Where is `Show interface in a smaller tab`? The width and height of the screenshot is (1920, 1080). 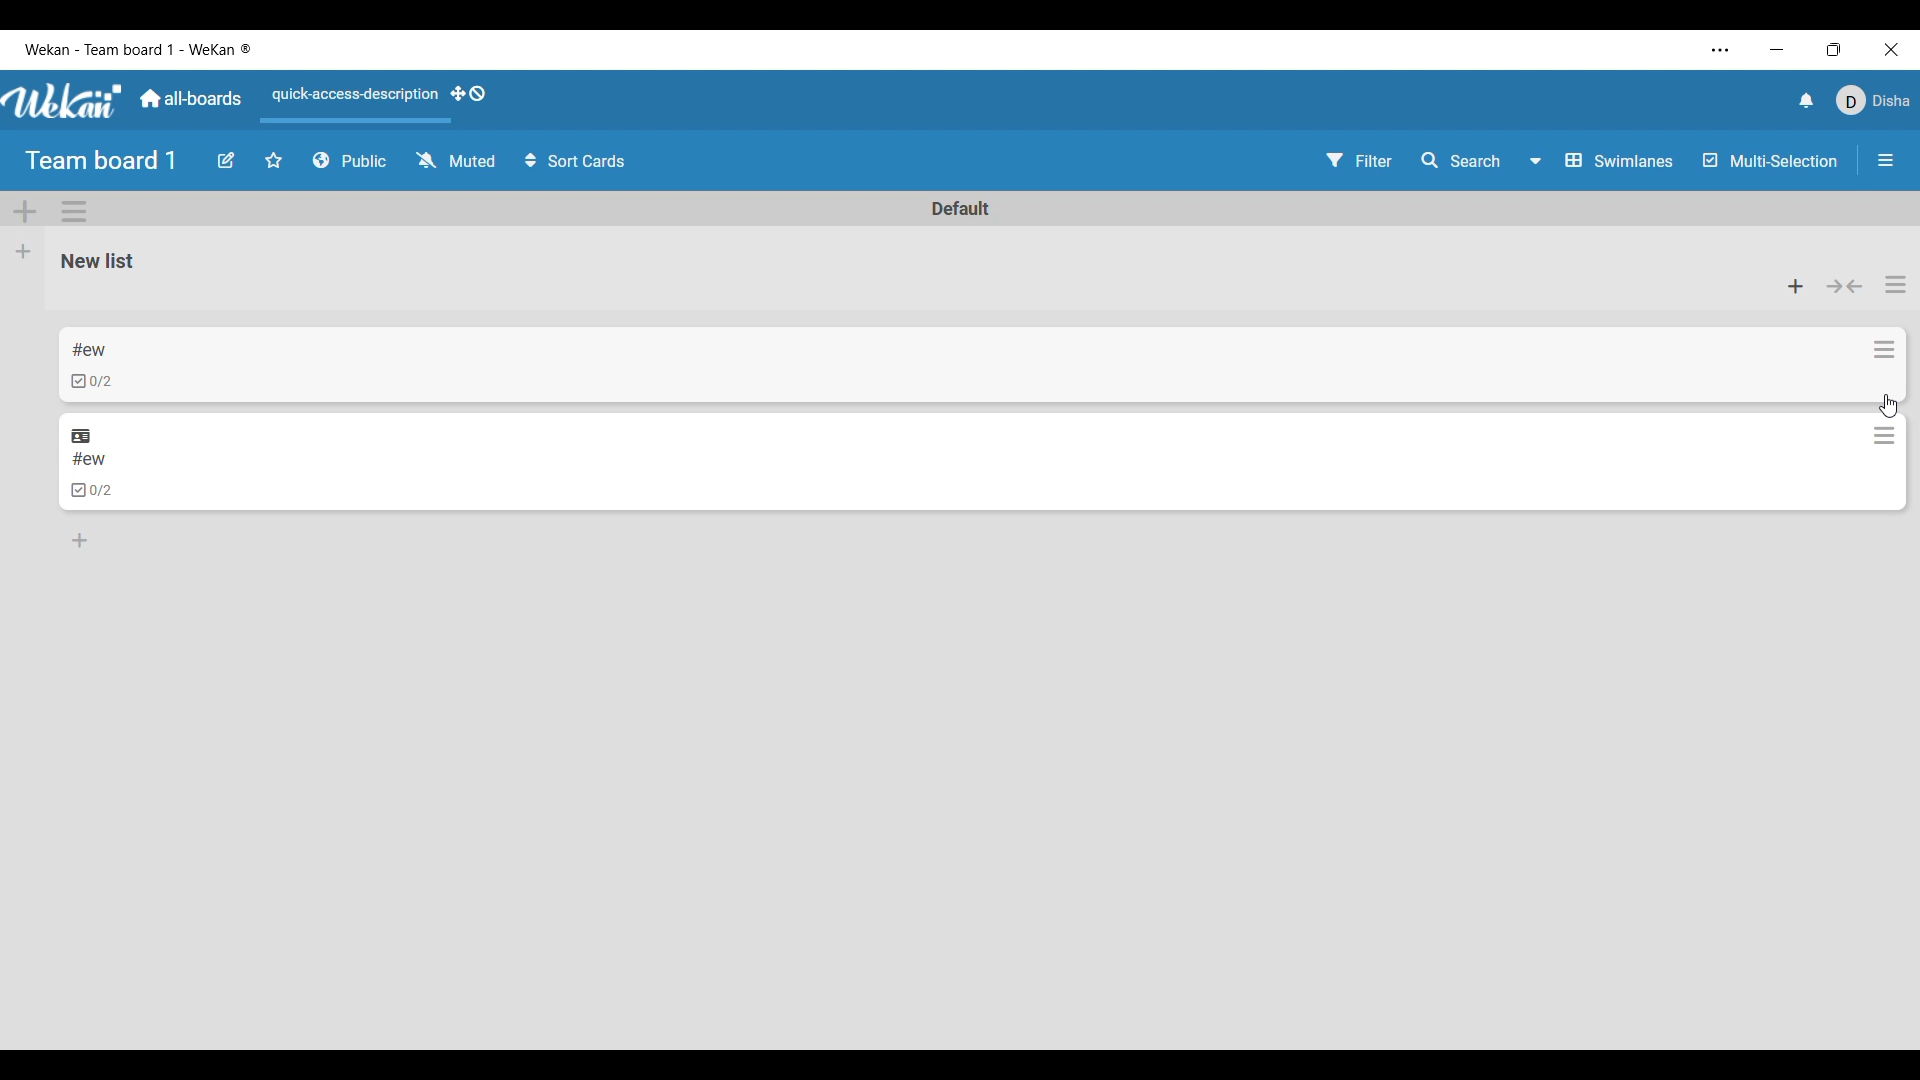 Show interface in a smaller tab is located at coordinates (1834, 50).